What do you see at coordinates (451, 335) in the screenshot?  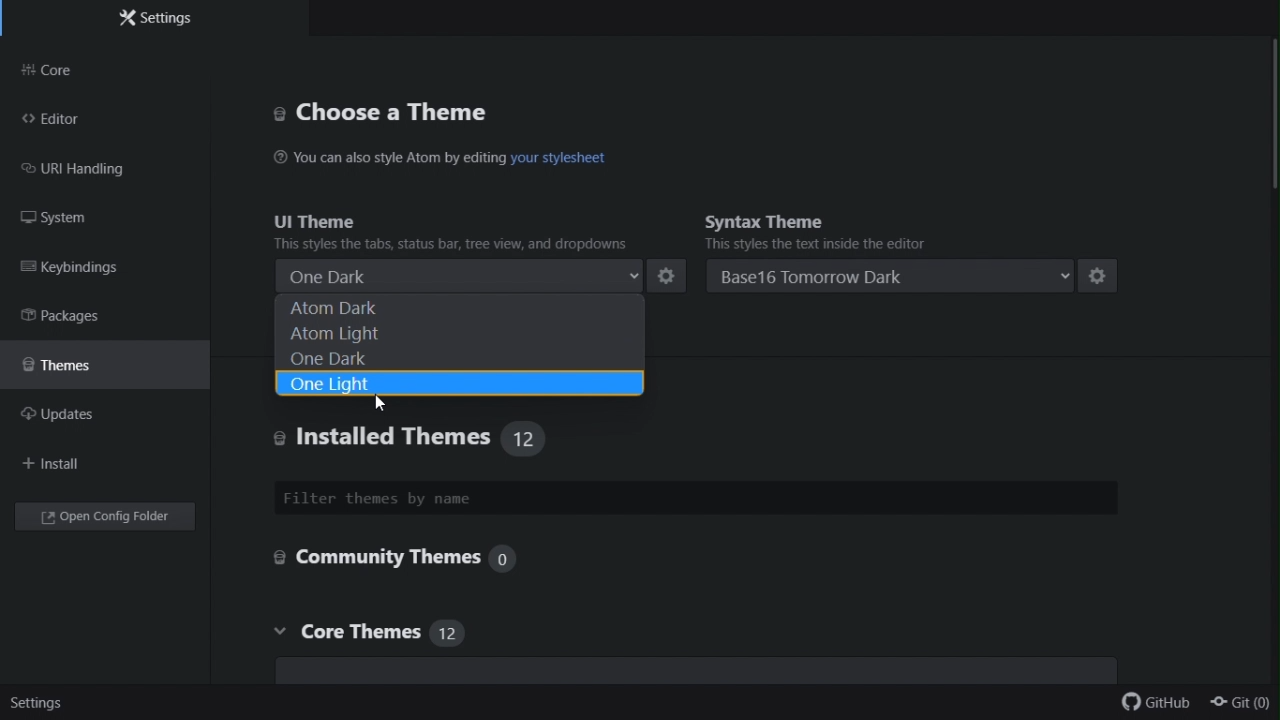 I see `Atom light` at bounding box center [451, 335].